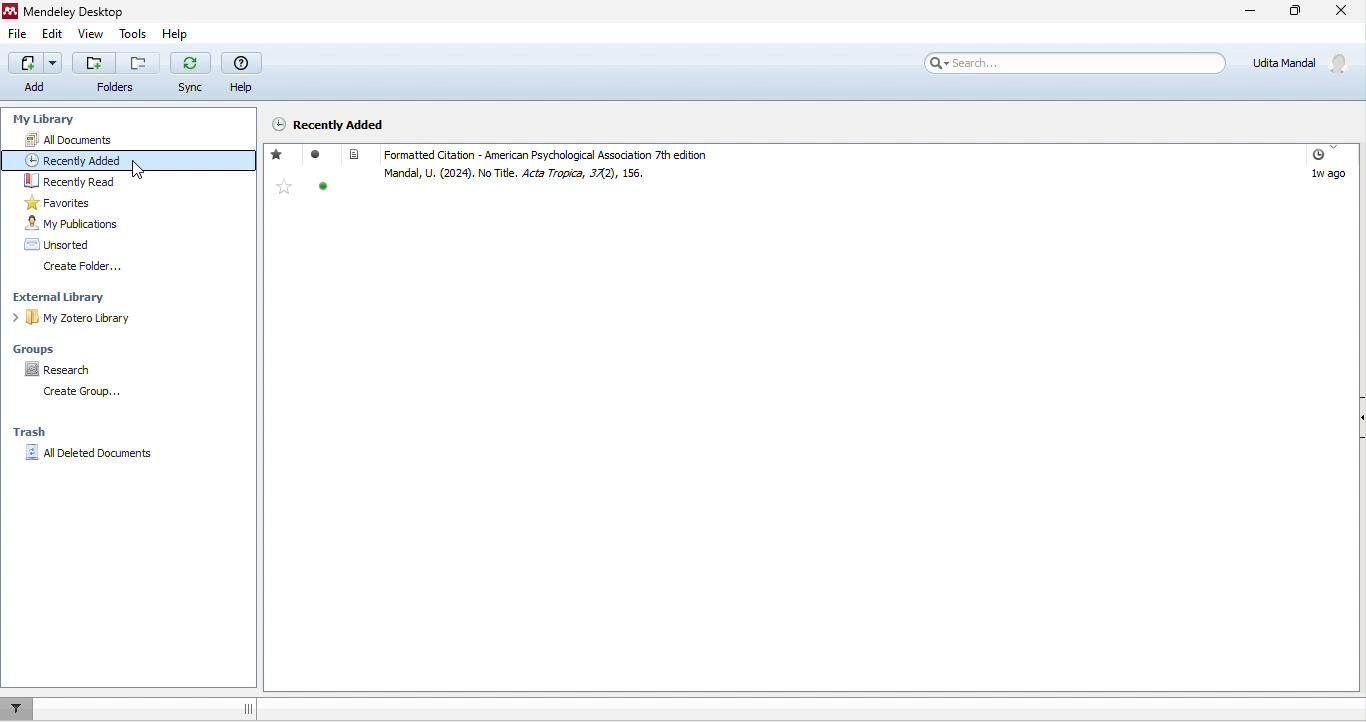  I want to click on research, so click(60, 370).